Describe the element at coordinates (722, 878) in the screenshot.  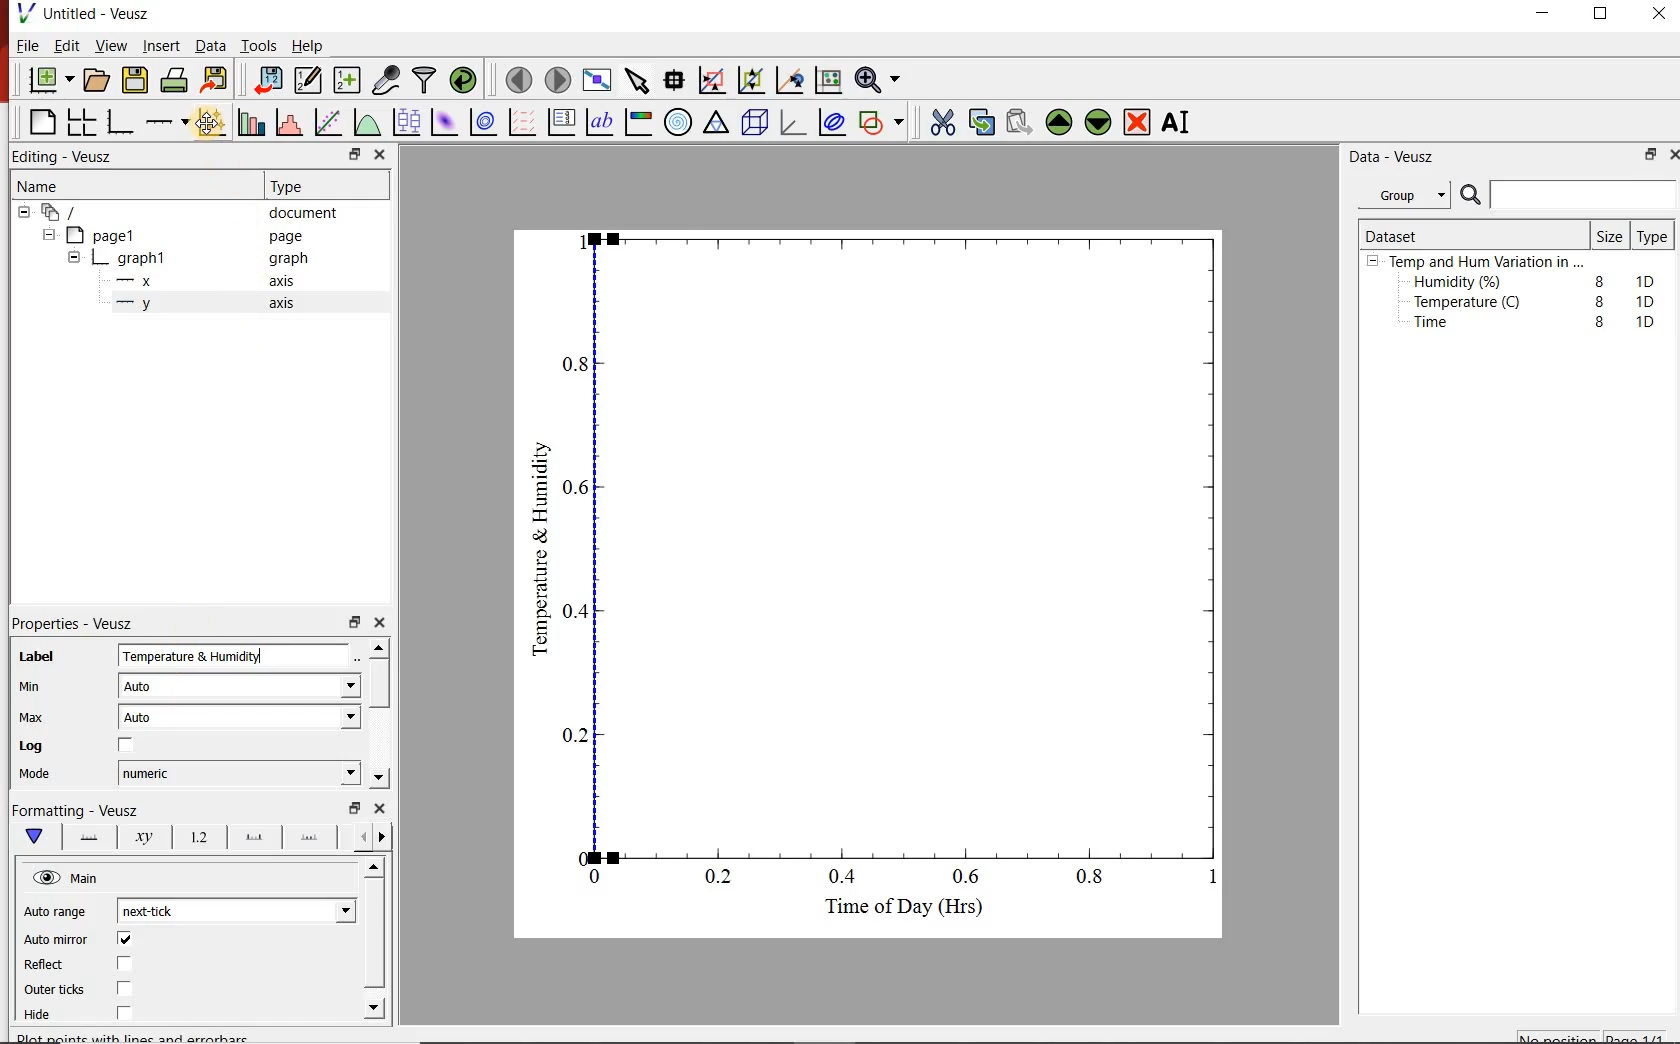
I see `0.2` at that location.